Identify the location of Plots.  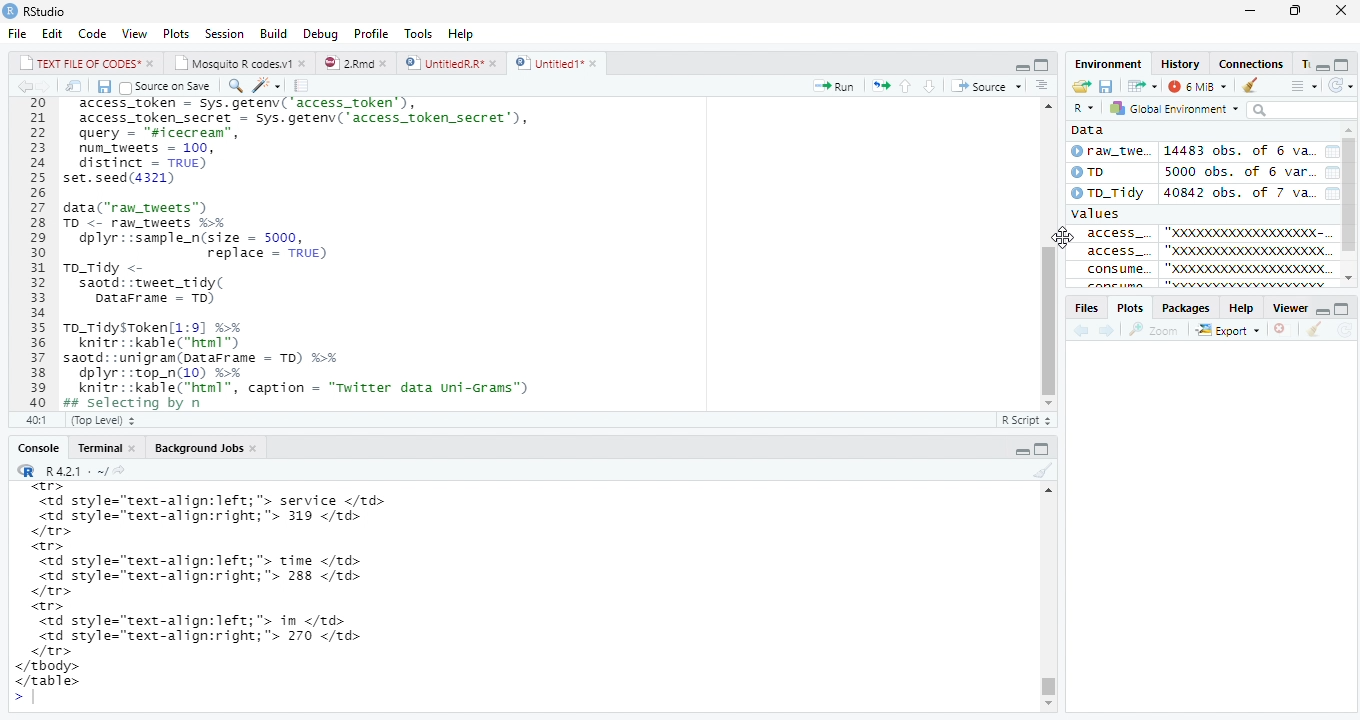
(176, 32).